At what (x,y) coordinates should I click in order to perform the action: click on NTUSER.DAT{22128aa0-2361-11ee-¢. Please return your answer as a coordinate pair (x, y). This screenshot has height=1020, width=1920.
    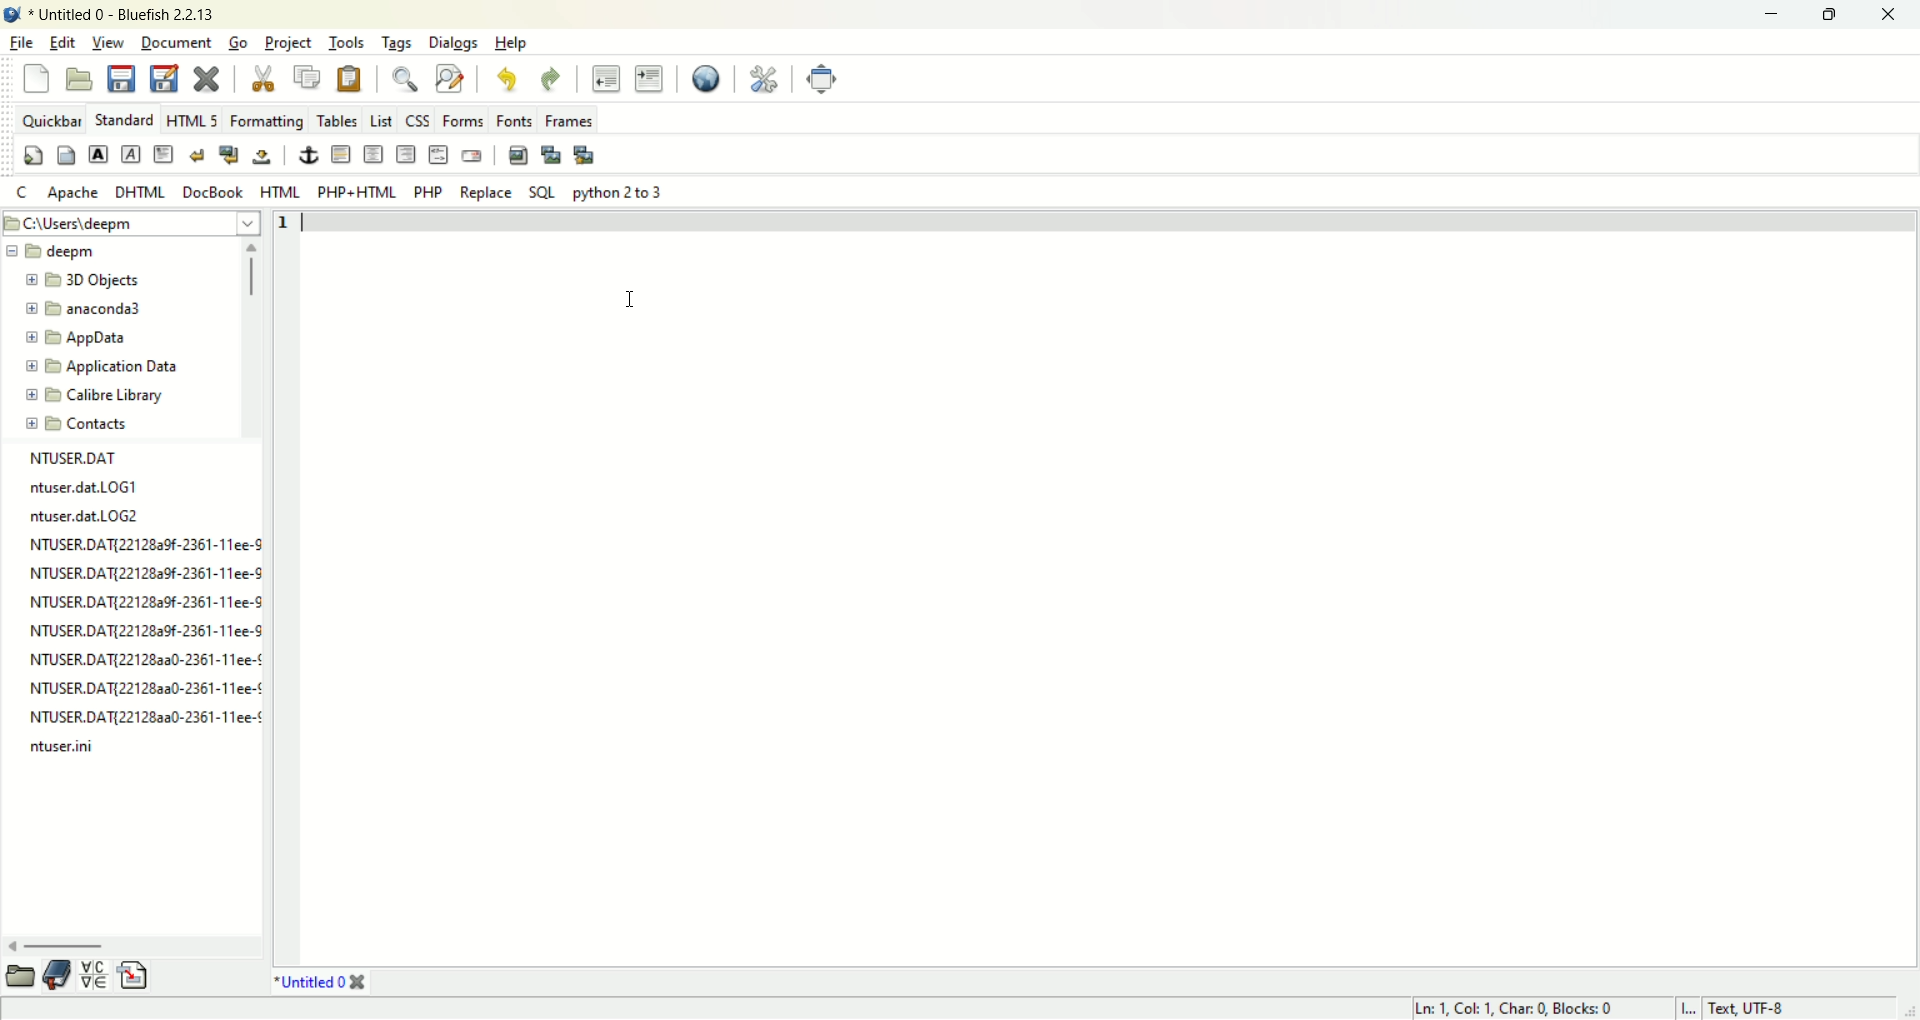
    Looking at the image, I should click on (146, 686).